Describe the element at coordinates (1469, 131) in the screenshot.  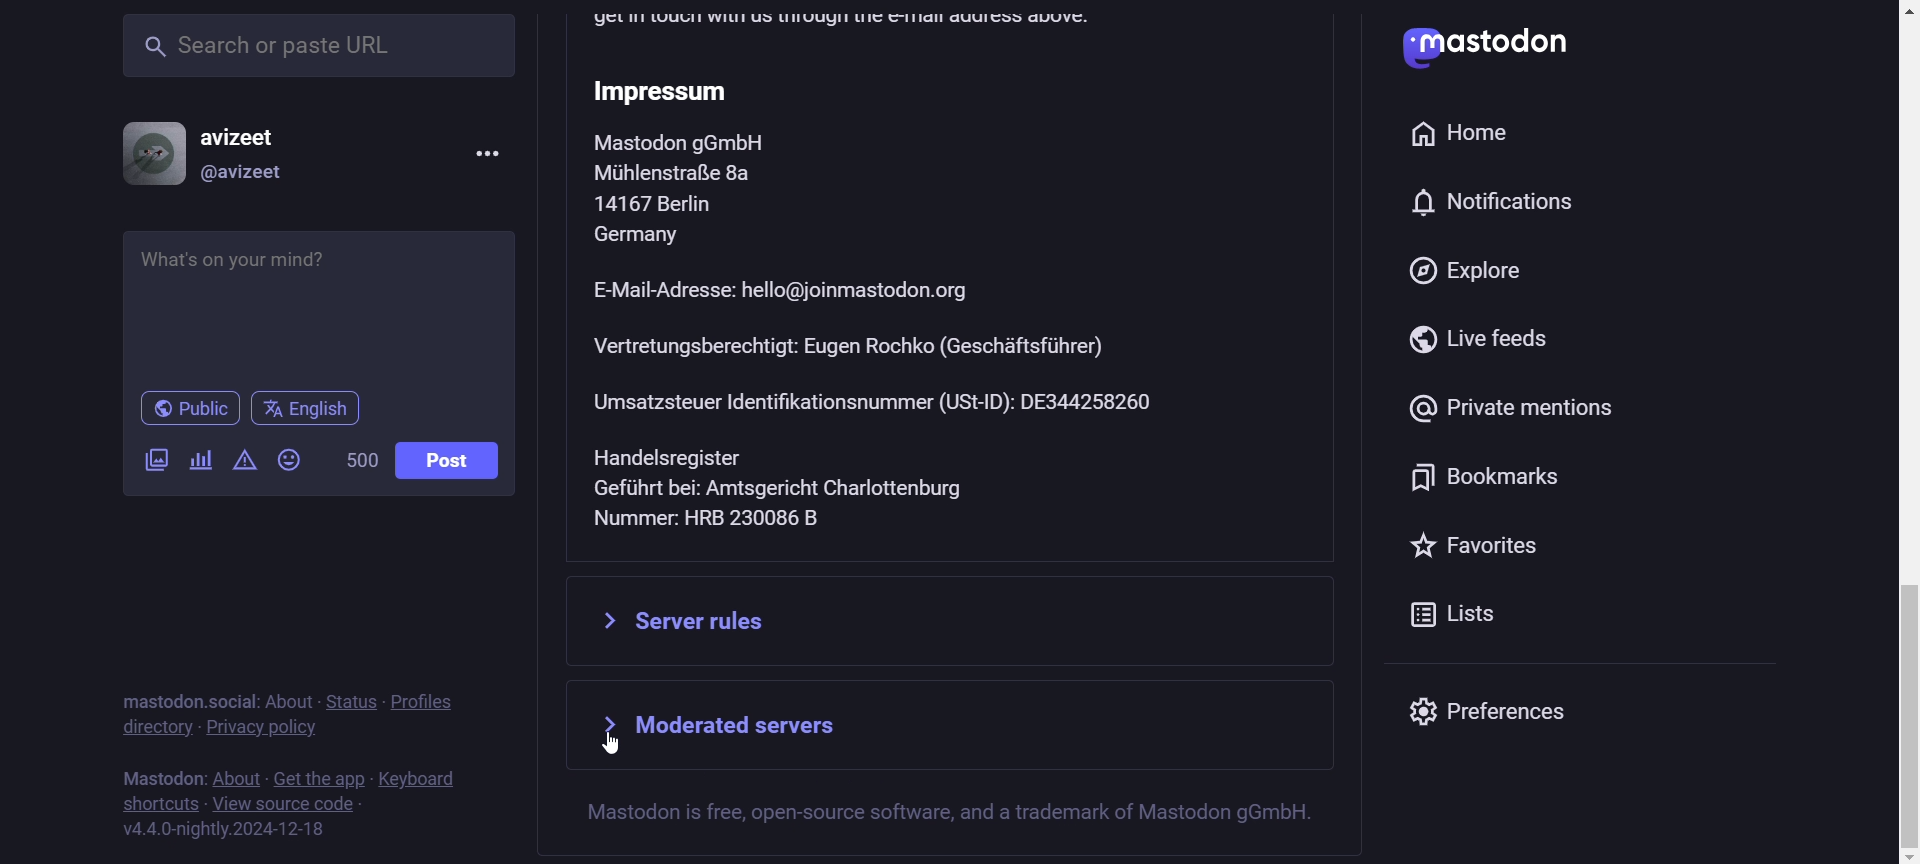
I see `home` at that location.